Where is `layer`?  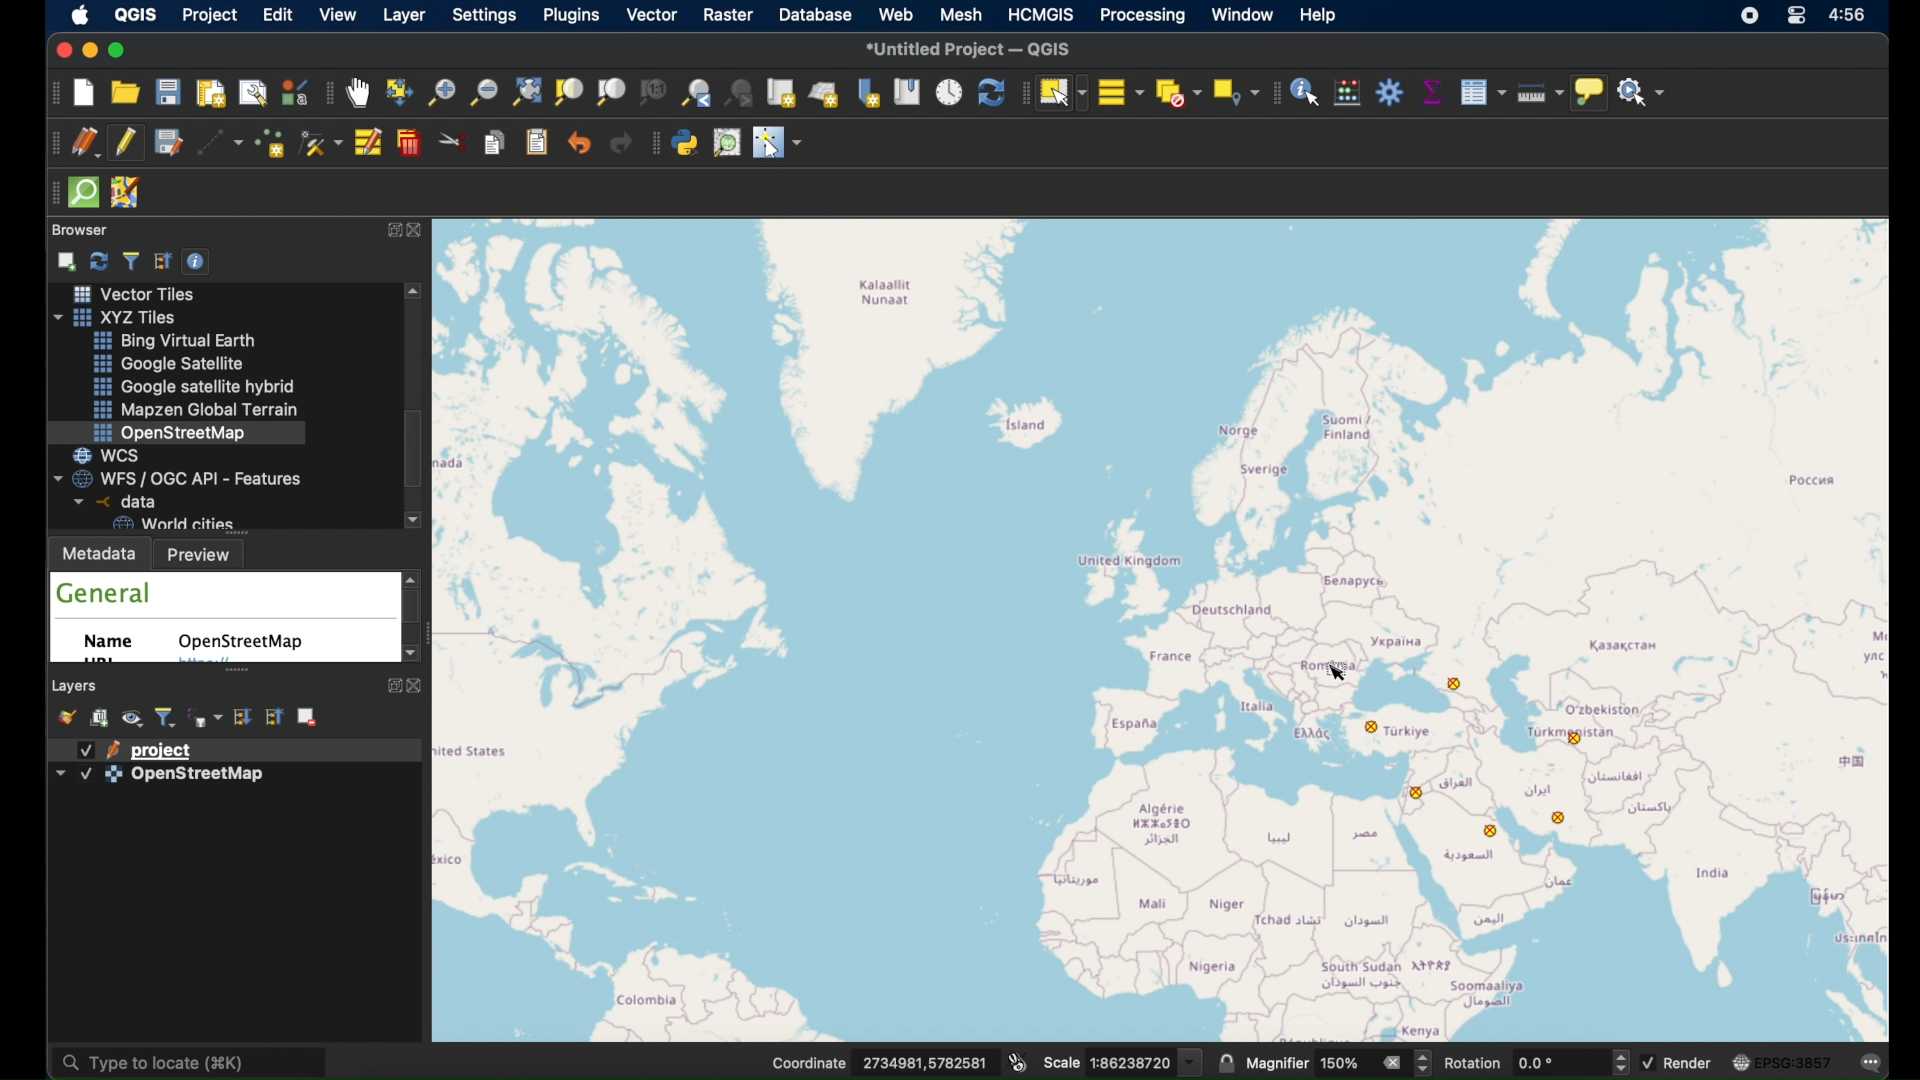 layer is located at coordinates (404, 16).